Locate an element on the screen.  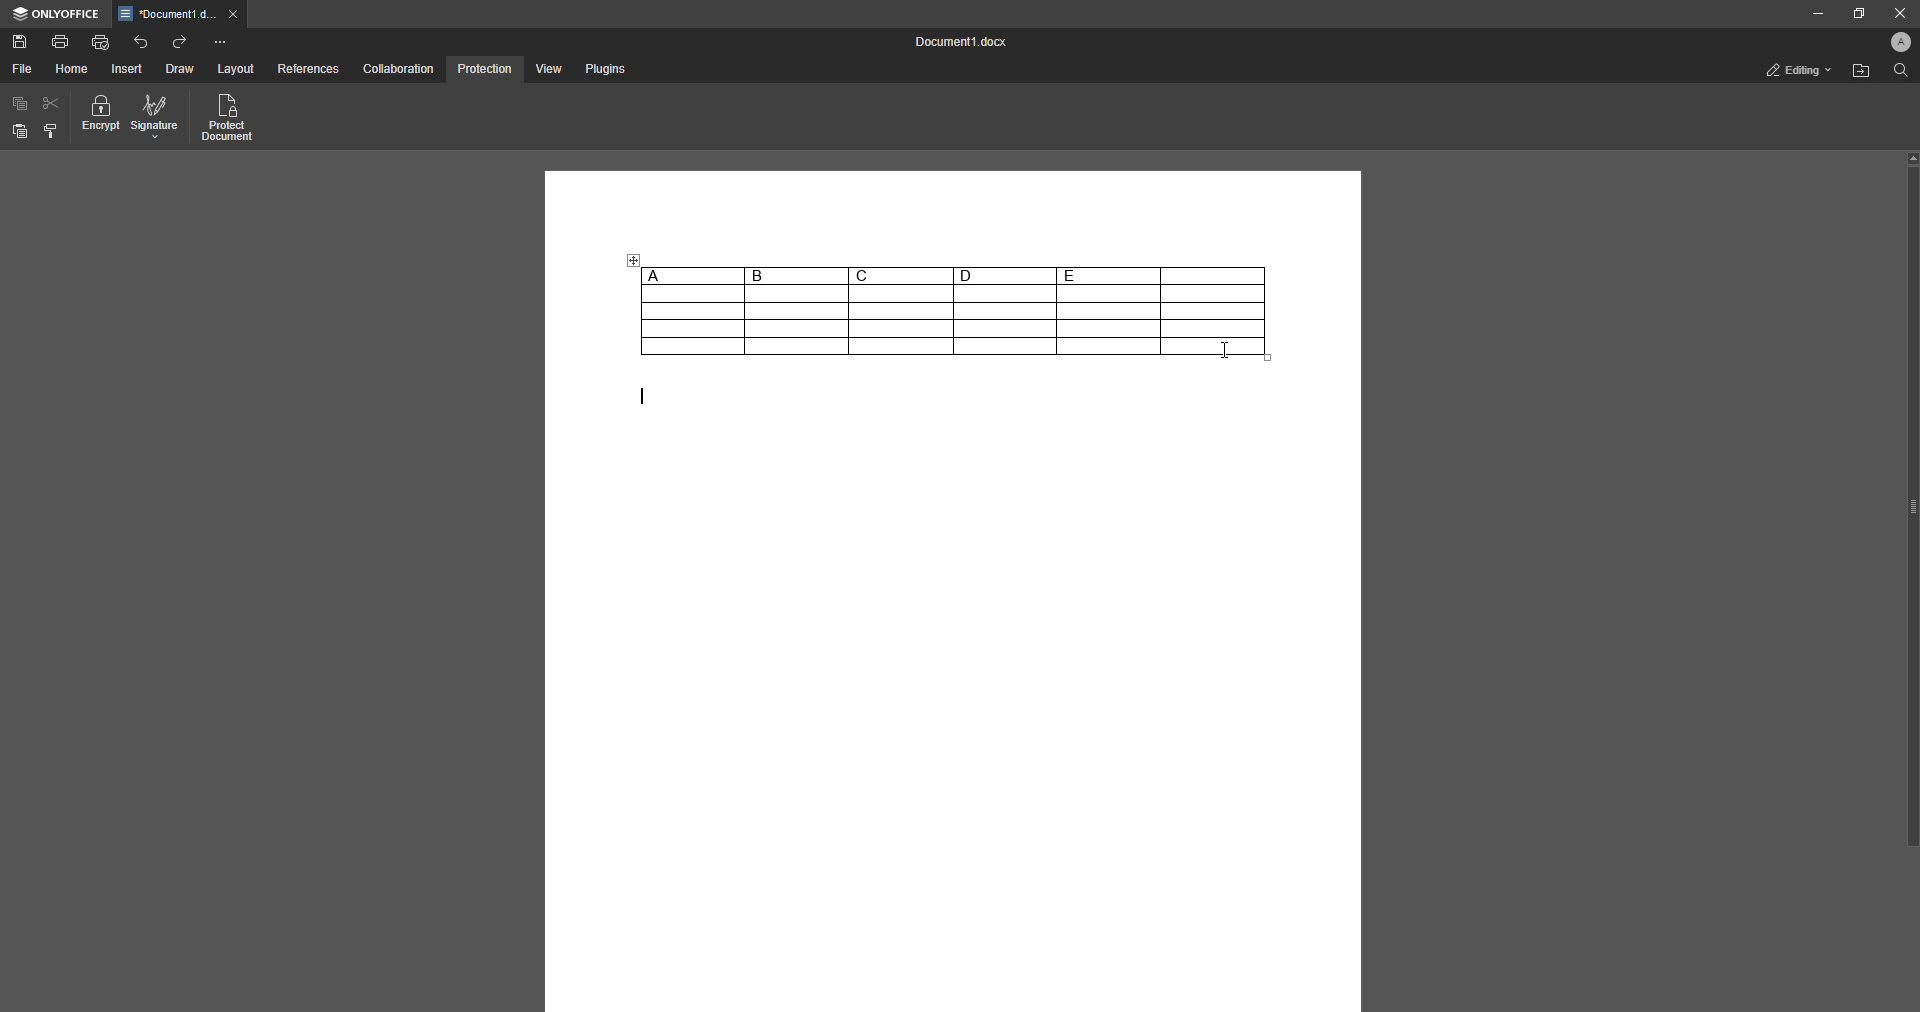
Style is located at coordinates (52, 131).